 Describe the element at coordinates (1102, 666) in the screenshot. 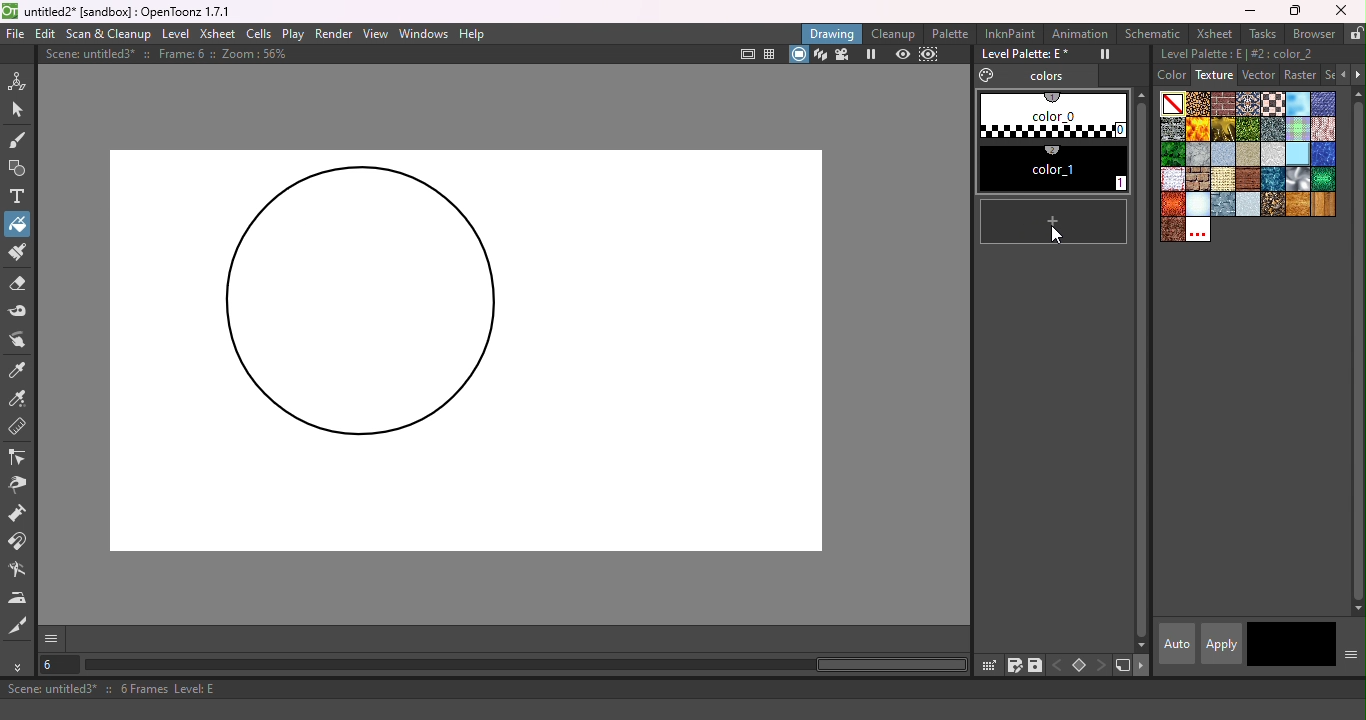

I see `next key` at that location.